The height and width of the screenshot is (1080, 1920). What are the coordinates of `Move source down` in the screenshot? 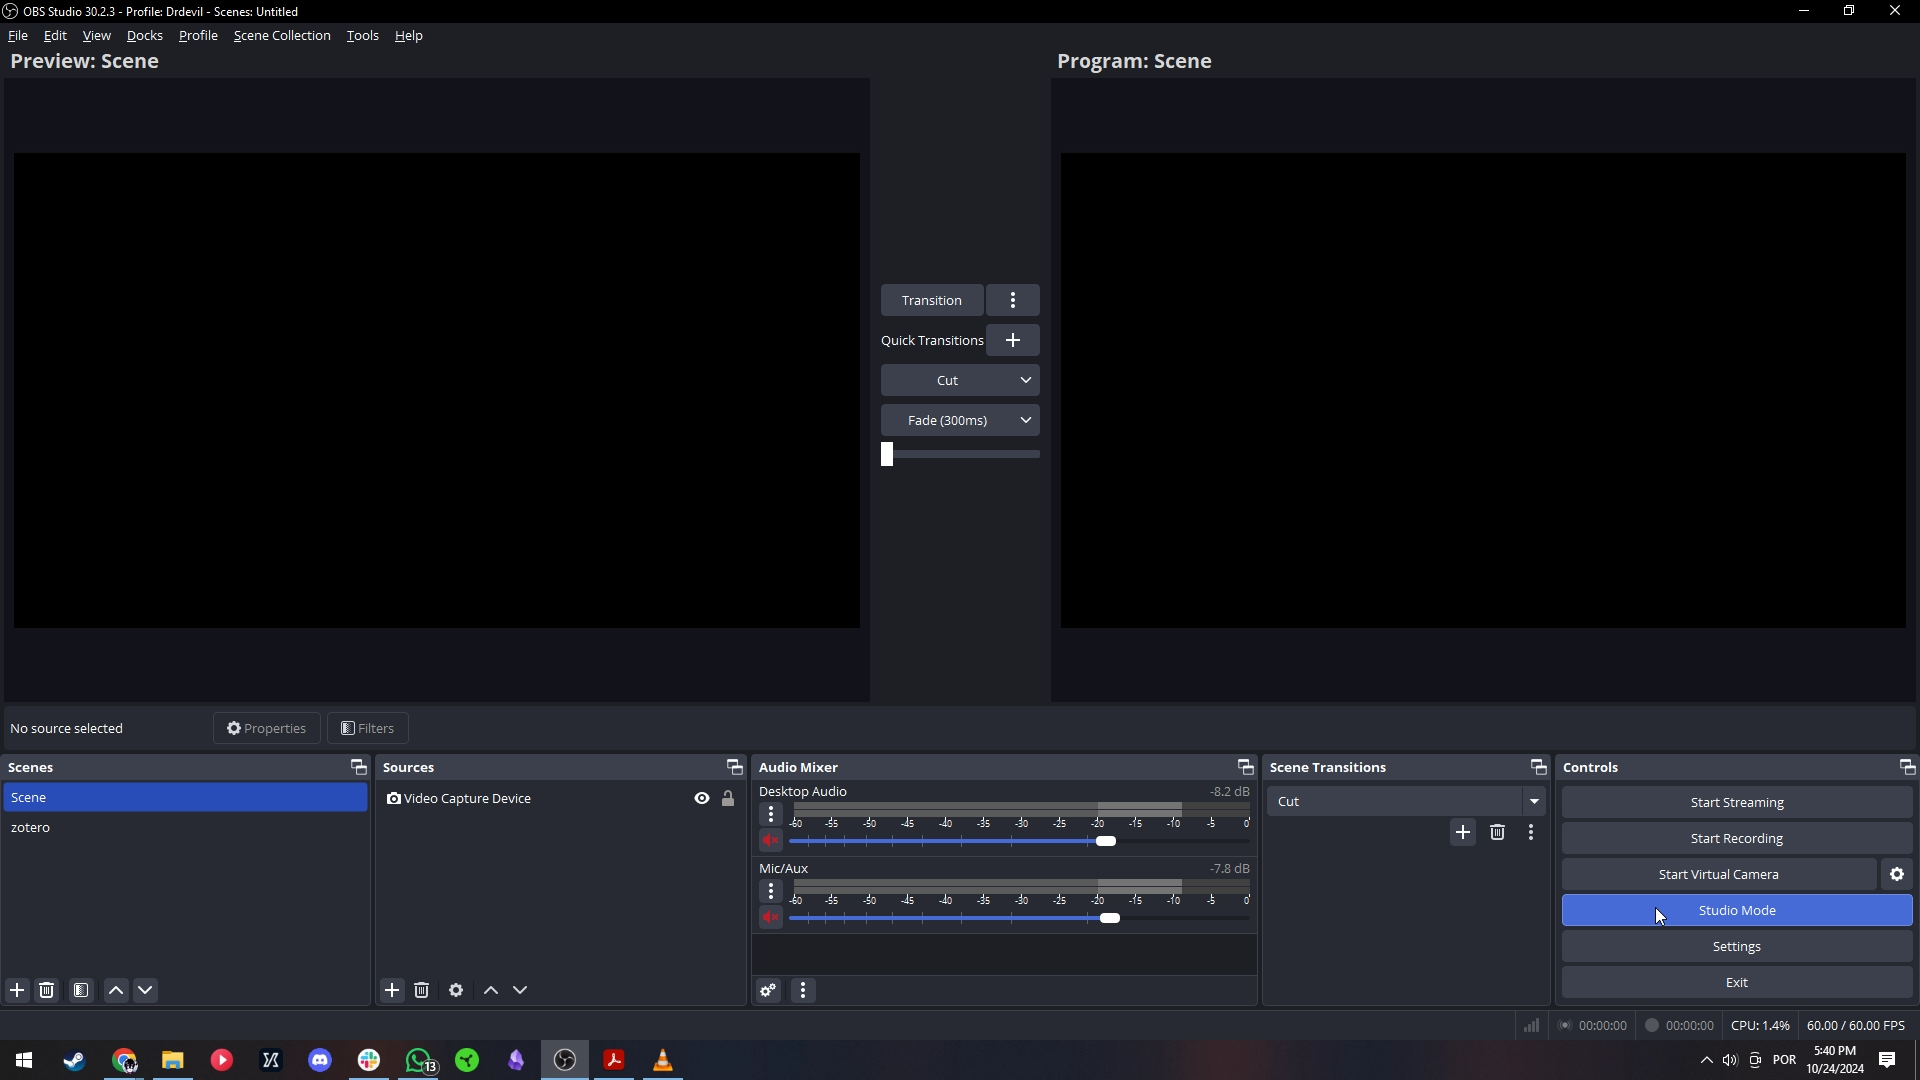 It's located at (520, 991).